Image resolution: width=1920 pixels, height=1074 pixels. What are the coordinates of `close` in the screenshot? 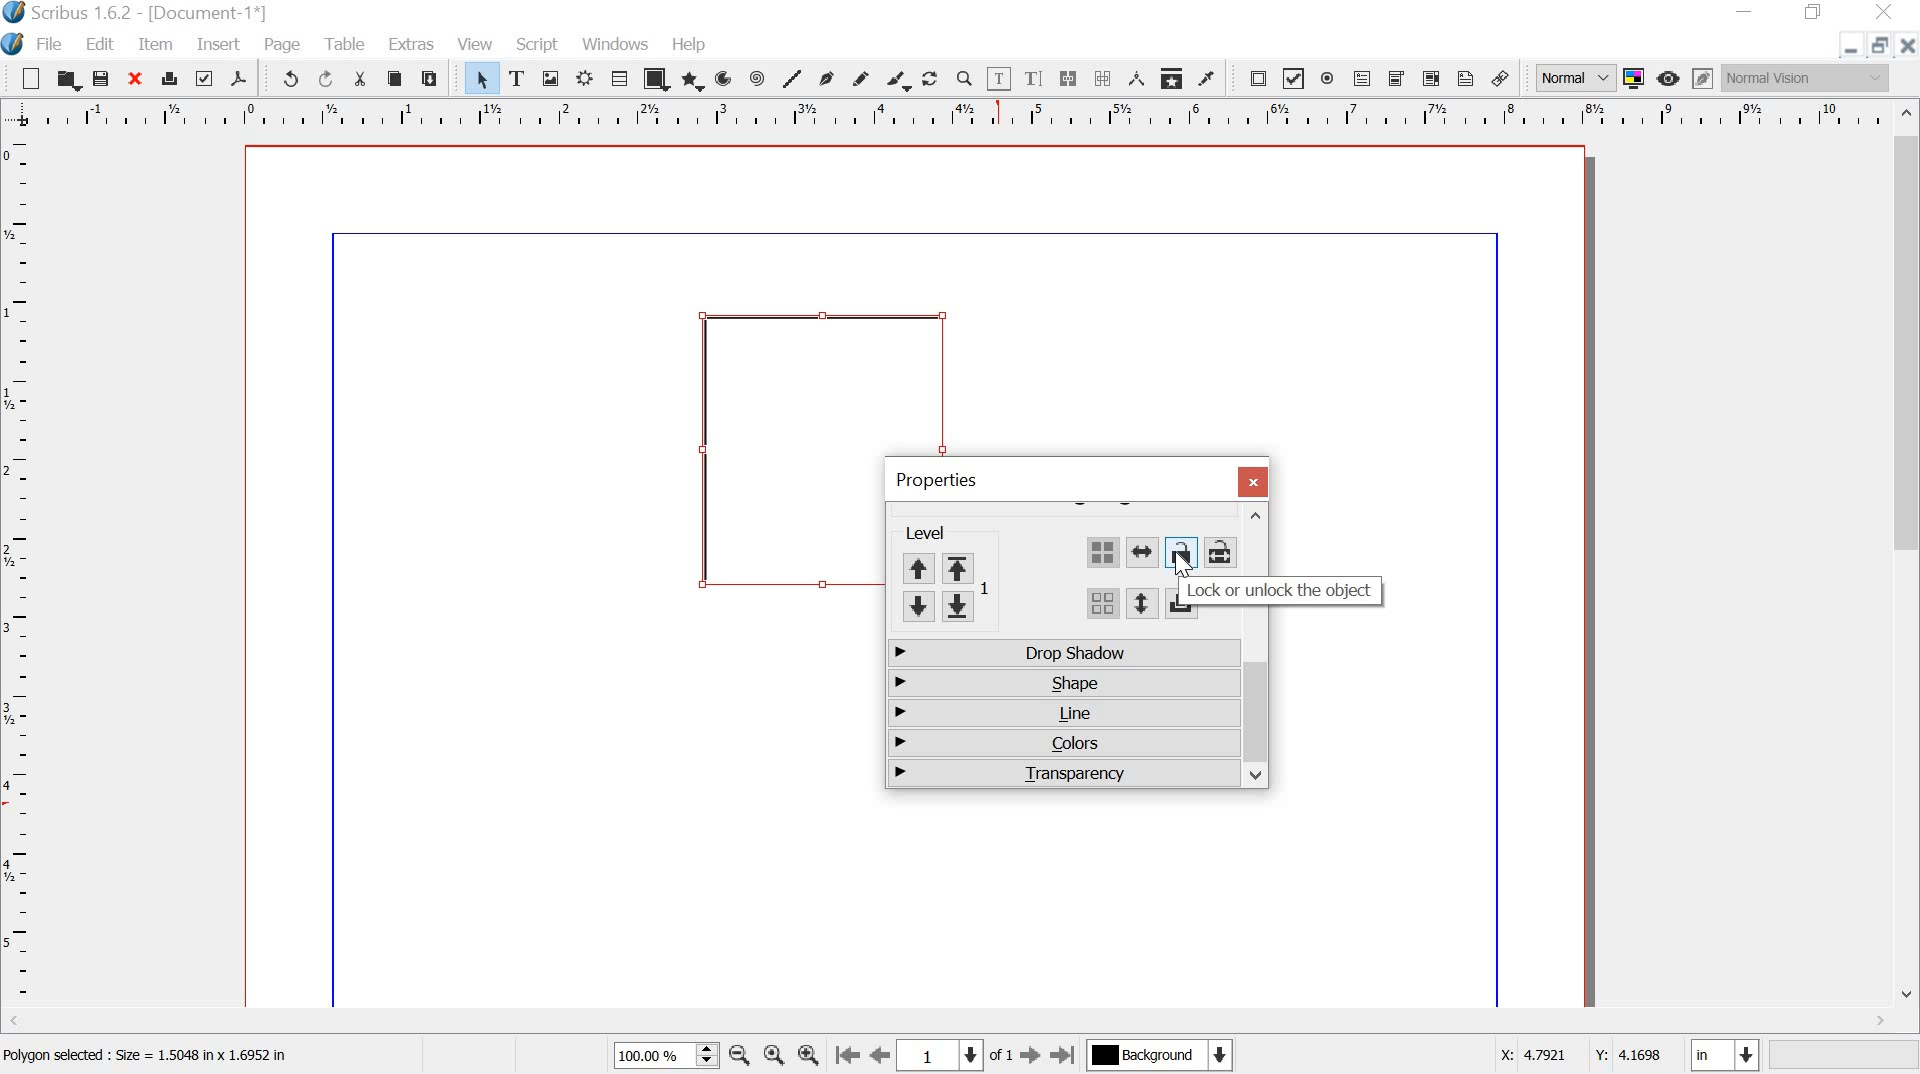 It's located at (137, 79).